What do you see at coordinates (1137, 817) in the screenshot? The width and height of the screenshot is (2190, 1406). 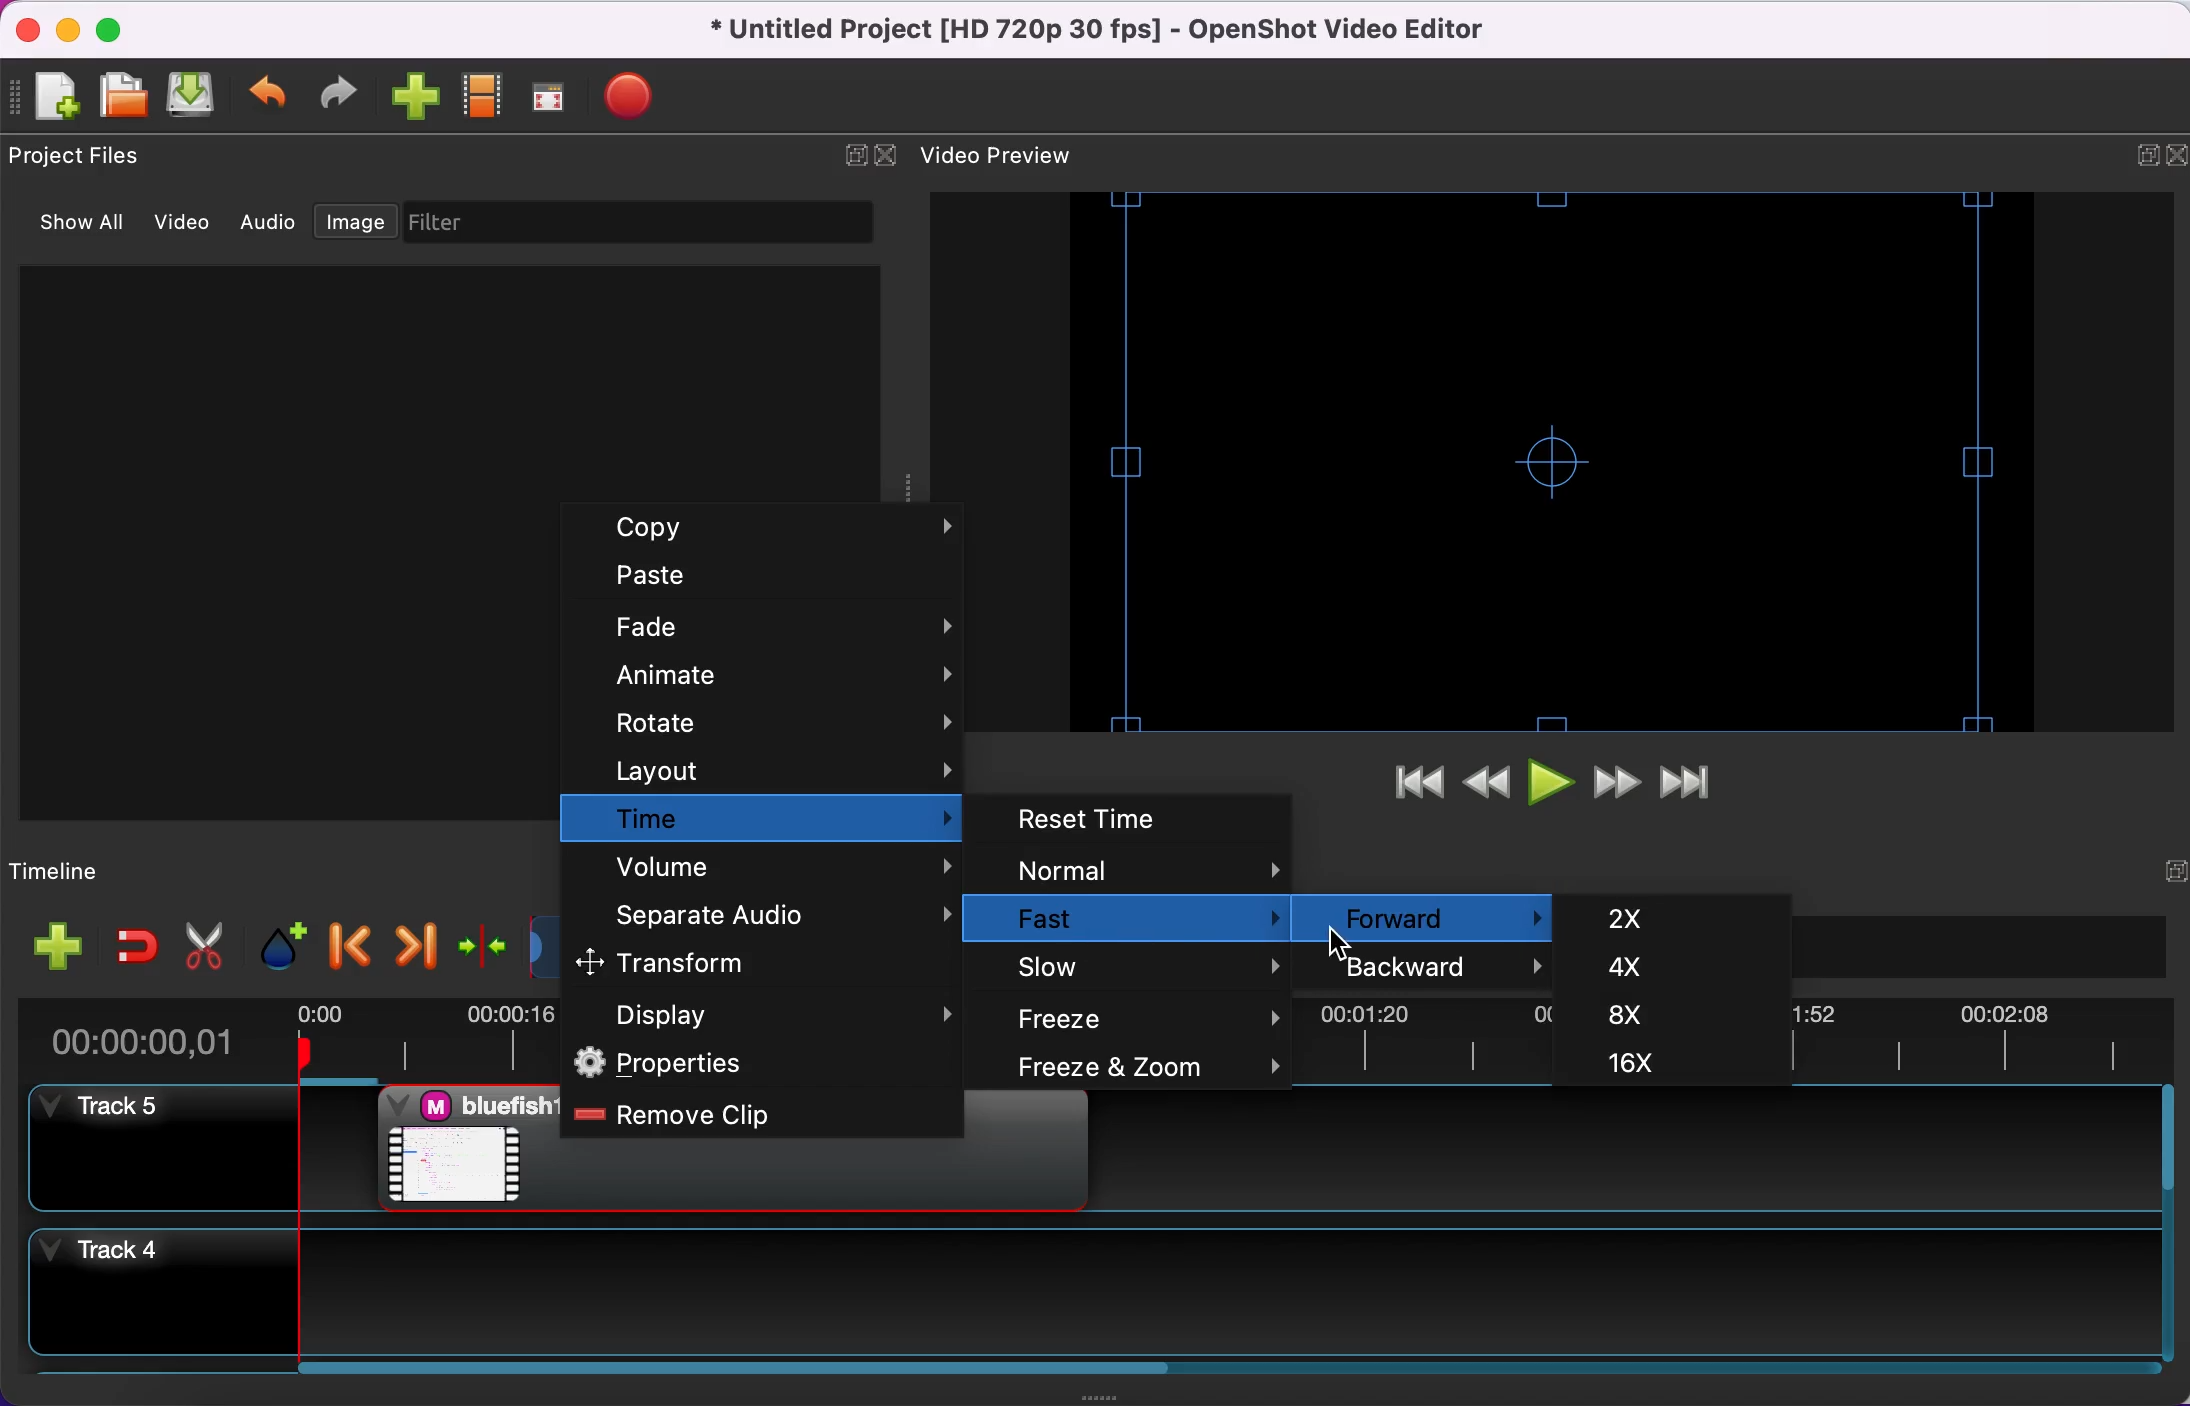 I see `reset time` at bounding box center [1137, 817].